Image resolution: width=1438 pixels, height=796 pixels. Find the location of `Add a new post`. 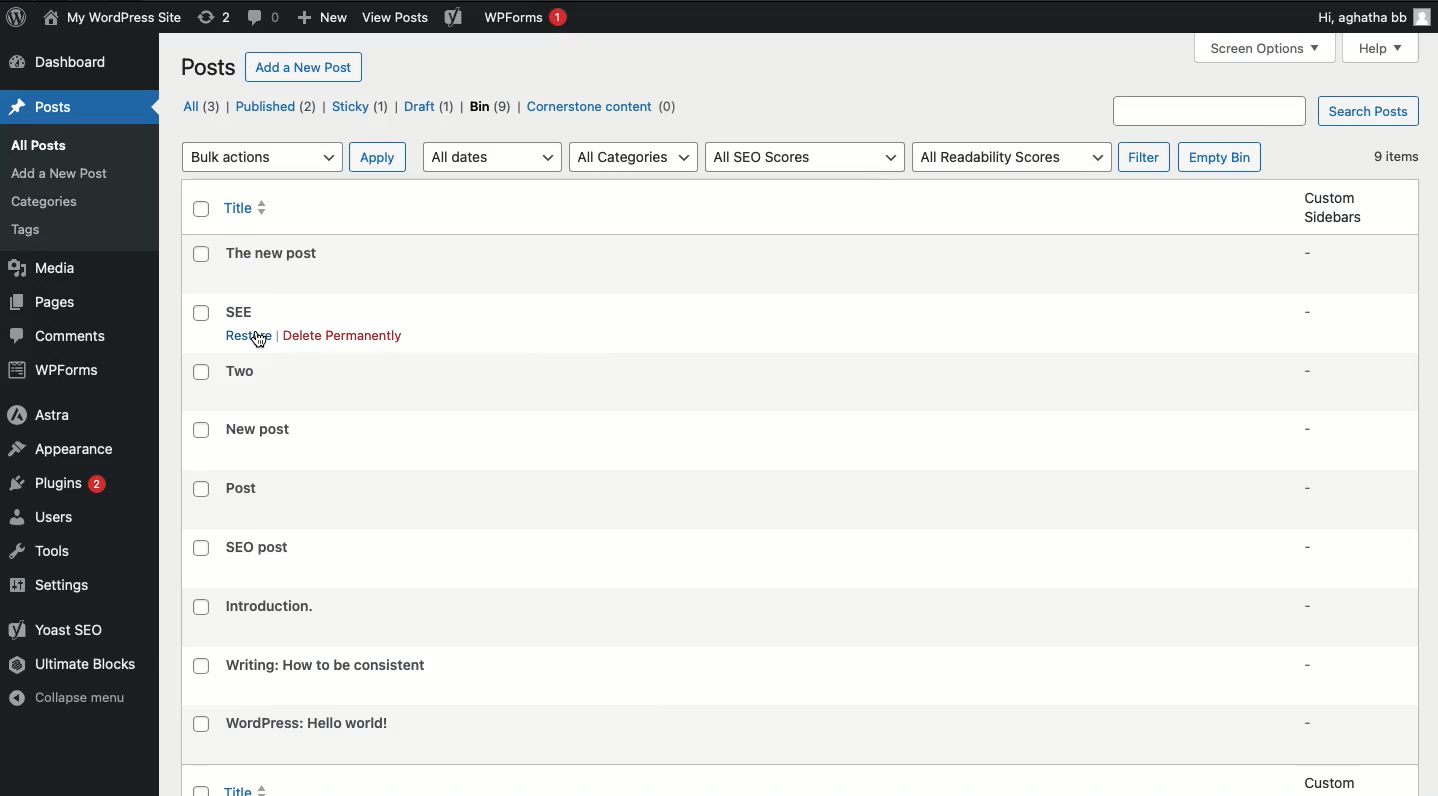

Add a new post is located at coordinates (304, 68).